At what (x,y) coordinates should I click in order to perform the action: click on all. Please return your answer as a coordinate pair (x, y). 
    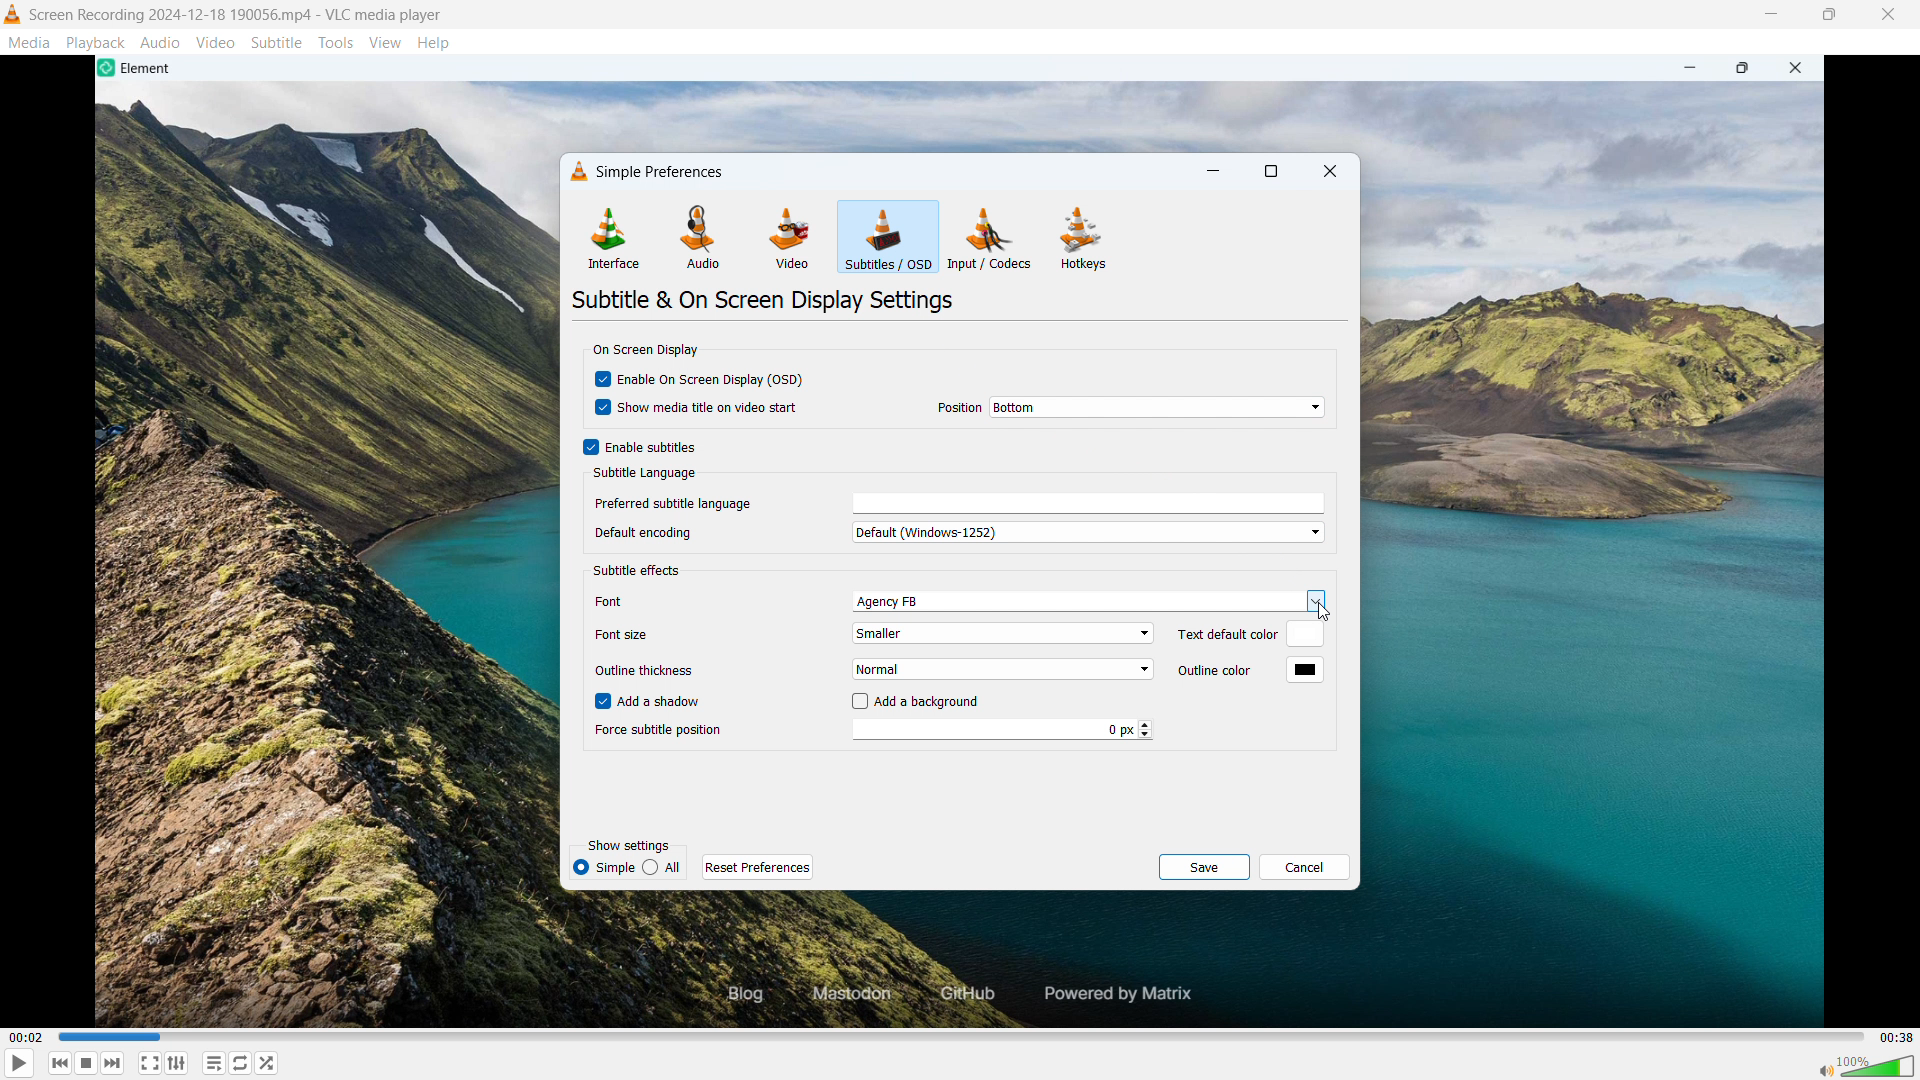
    Looking at the image, I should click on (603, 868).